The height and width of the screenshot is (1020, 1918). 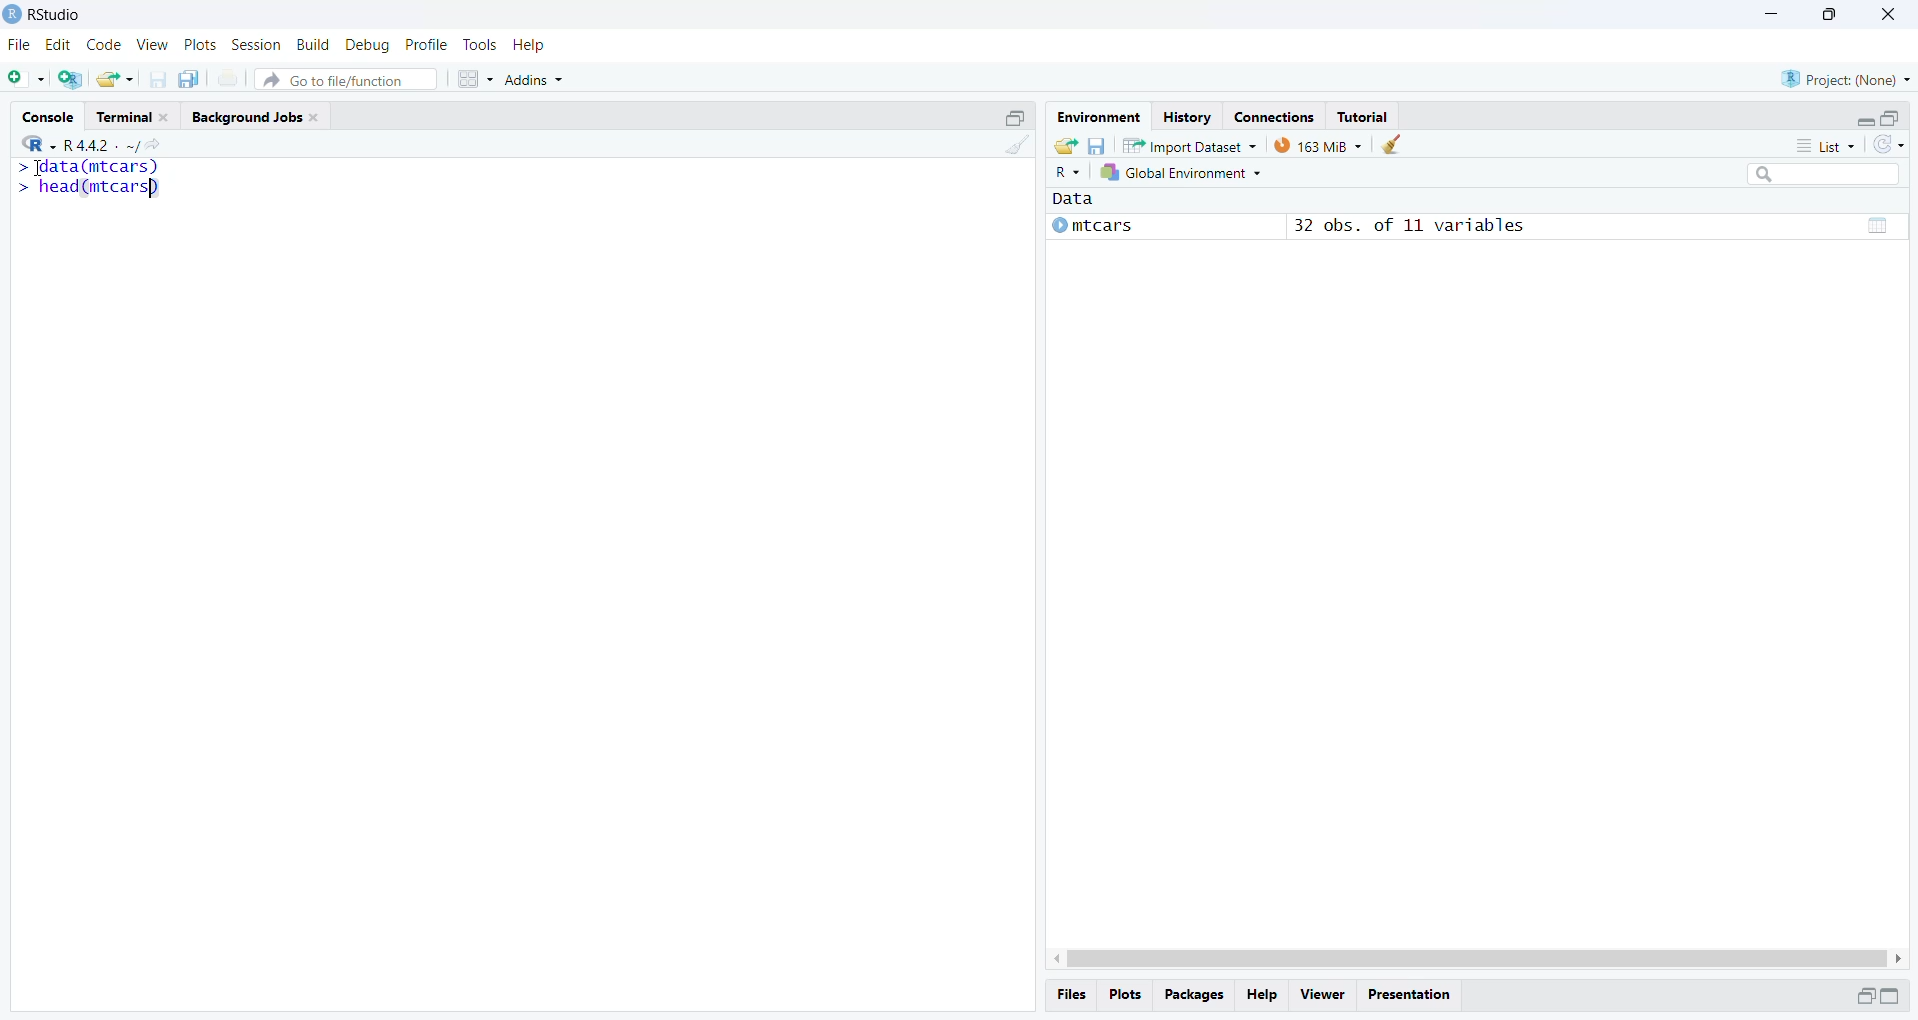 I want to click on Tutorial, so click(x=1365, y=117).